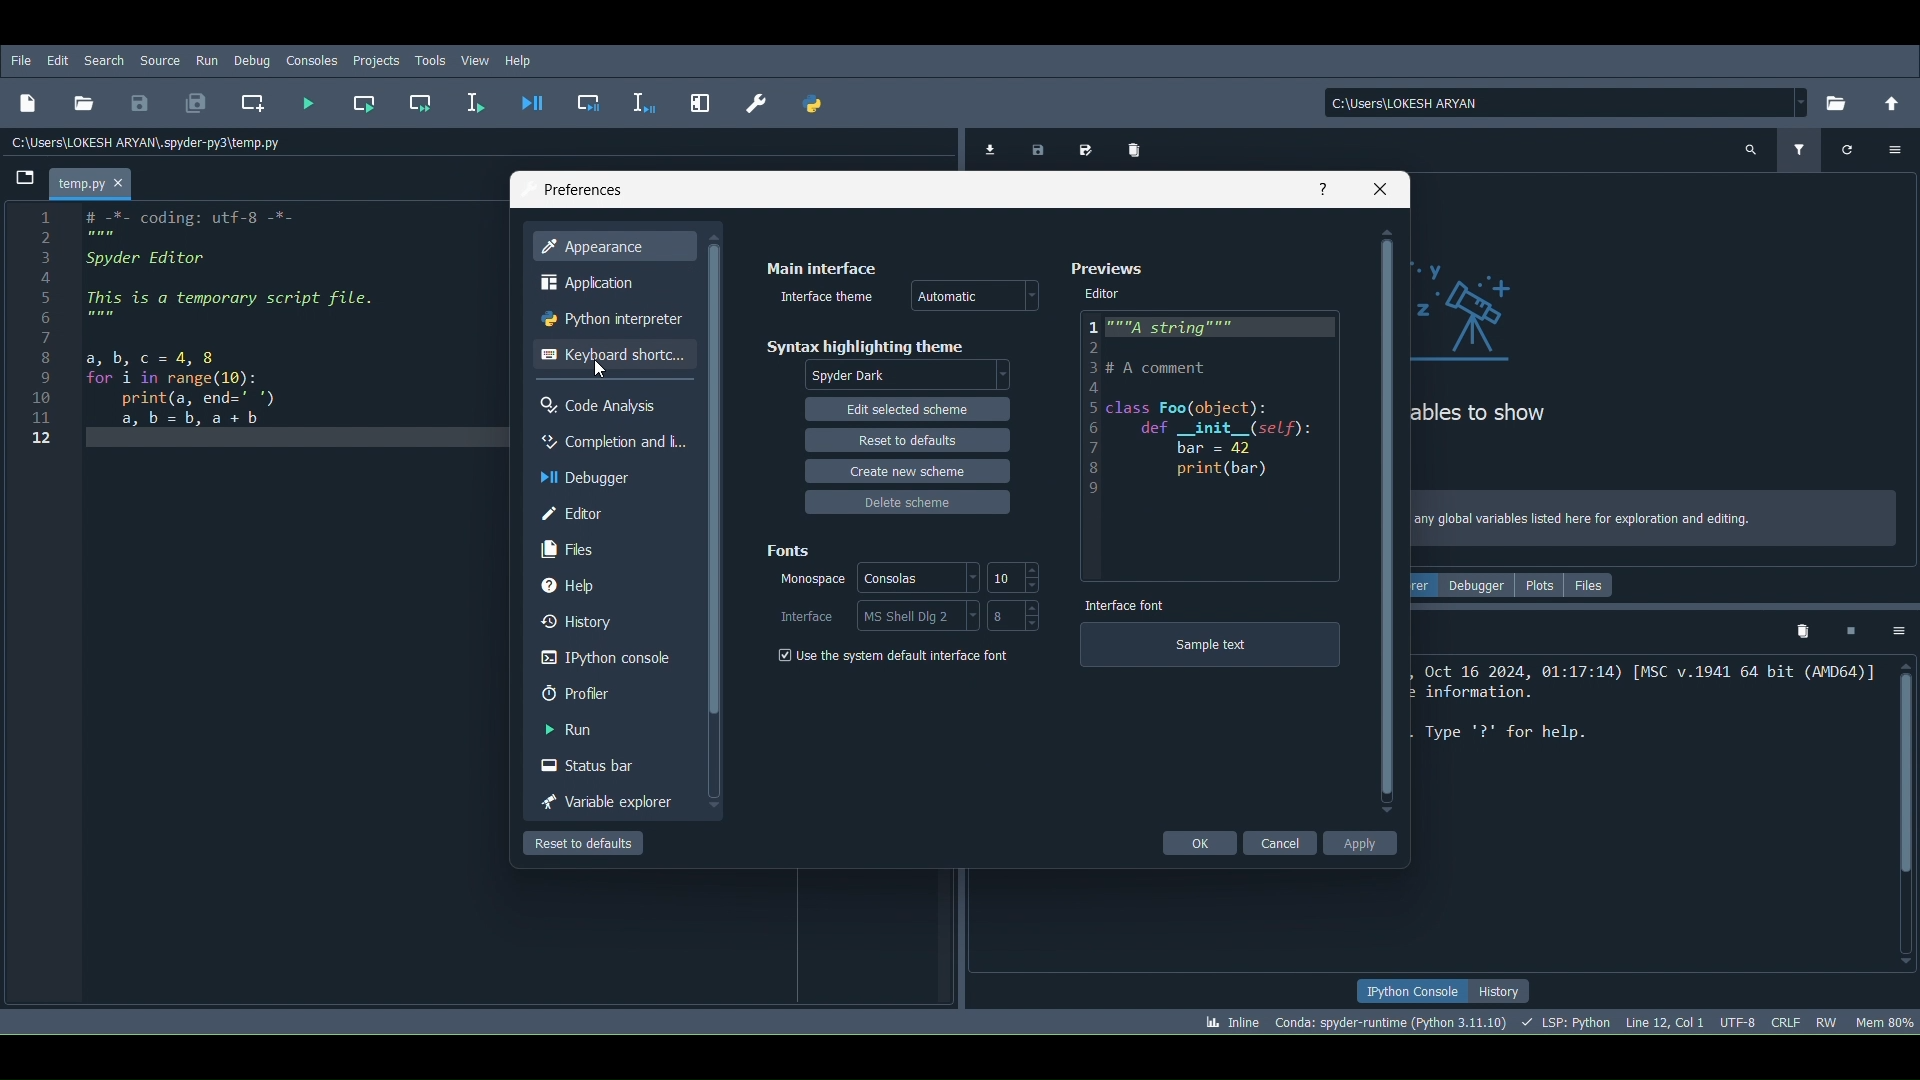  I want to click on Application, so click(592, 282).